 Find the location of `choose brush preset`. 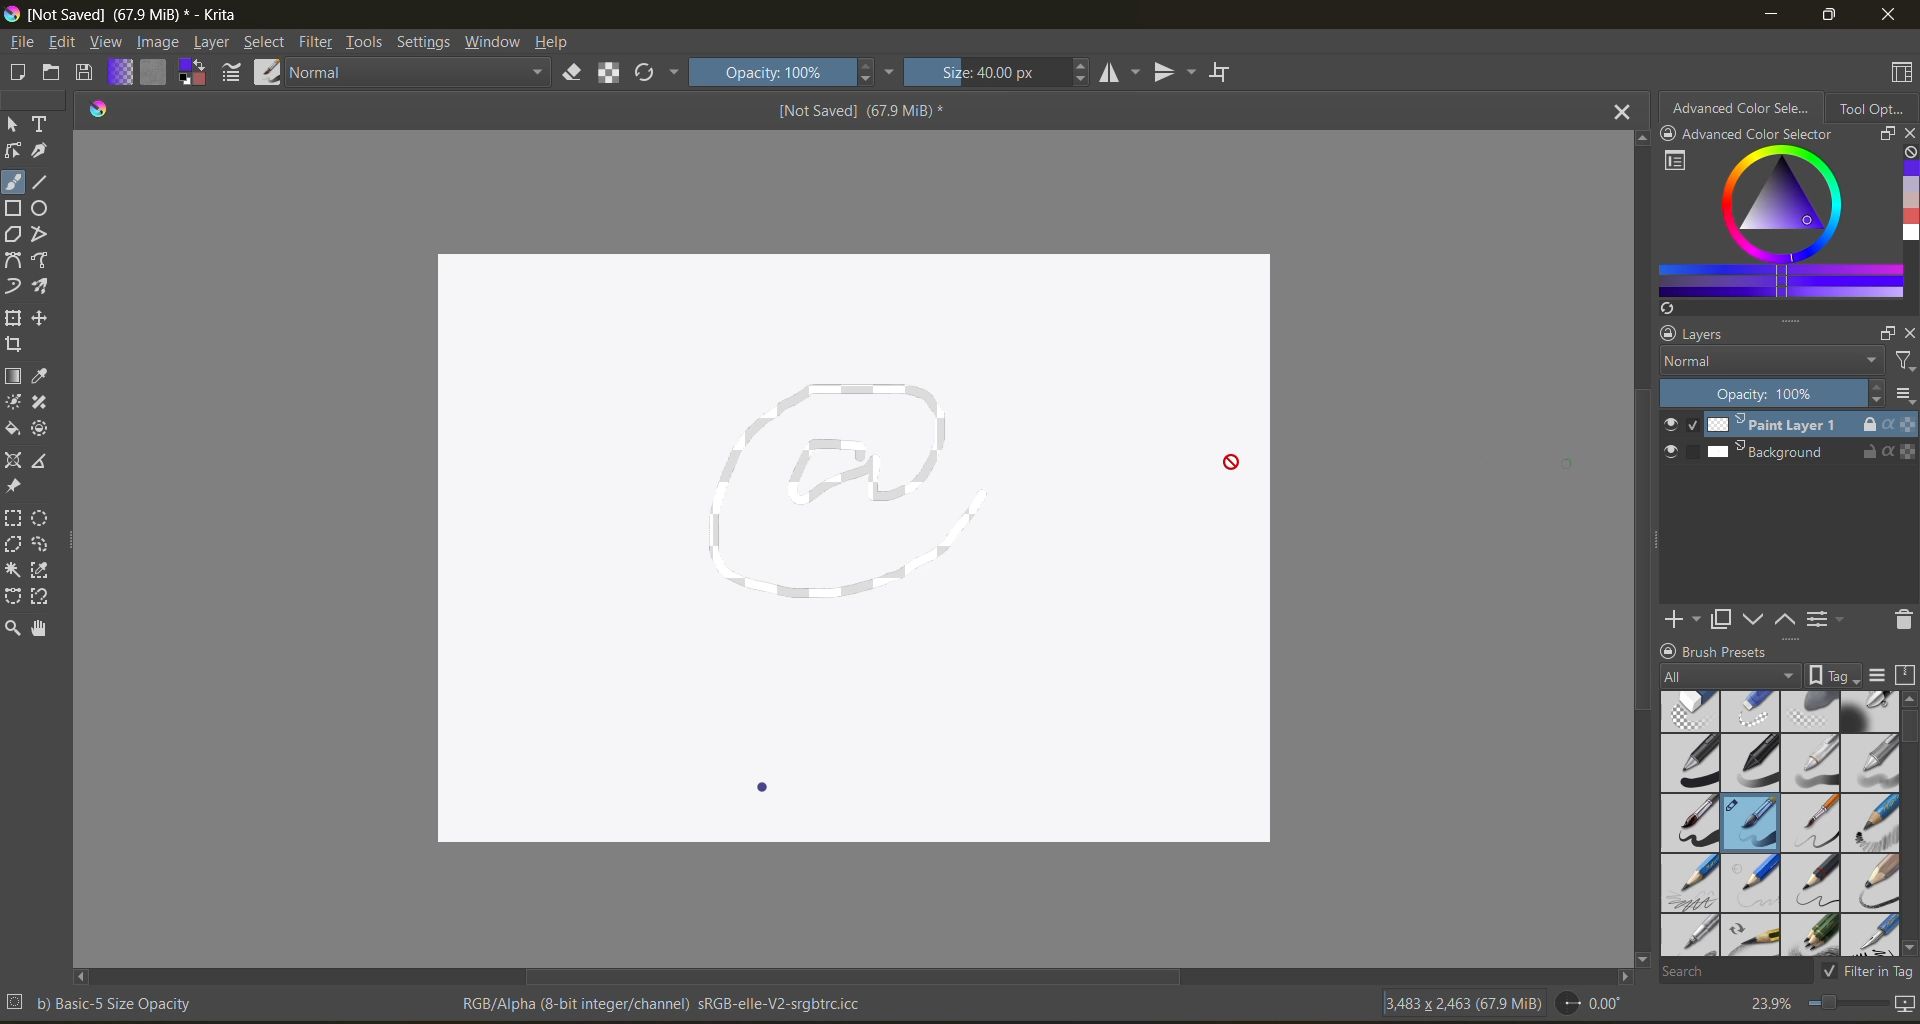

choose brush preset is located at coordinates (270, 73).